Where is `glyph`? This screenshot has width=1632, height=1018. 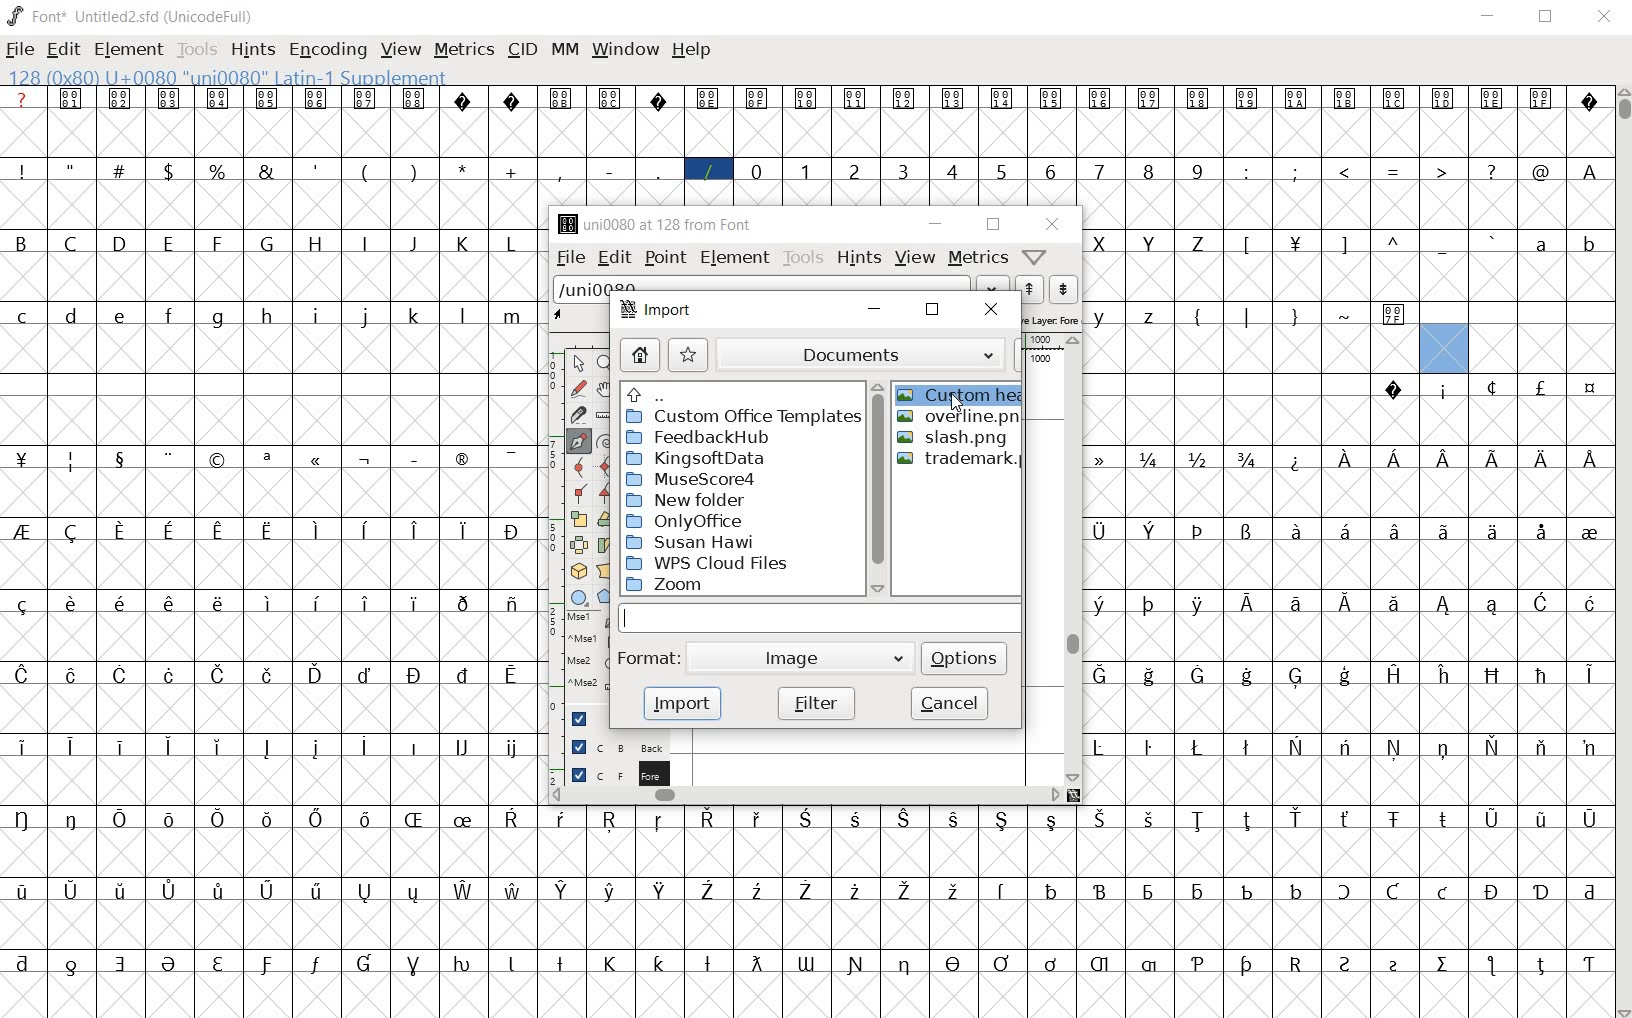 glyph is located at coordinates (1346, 604).